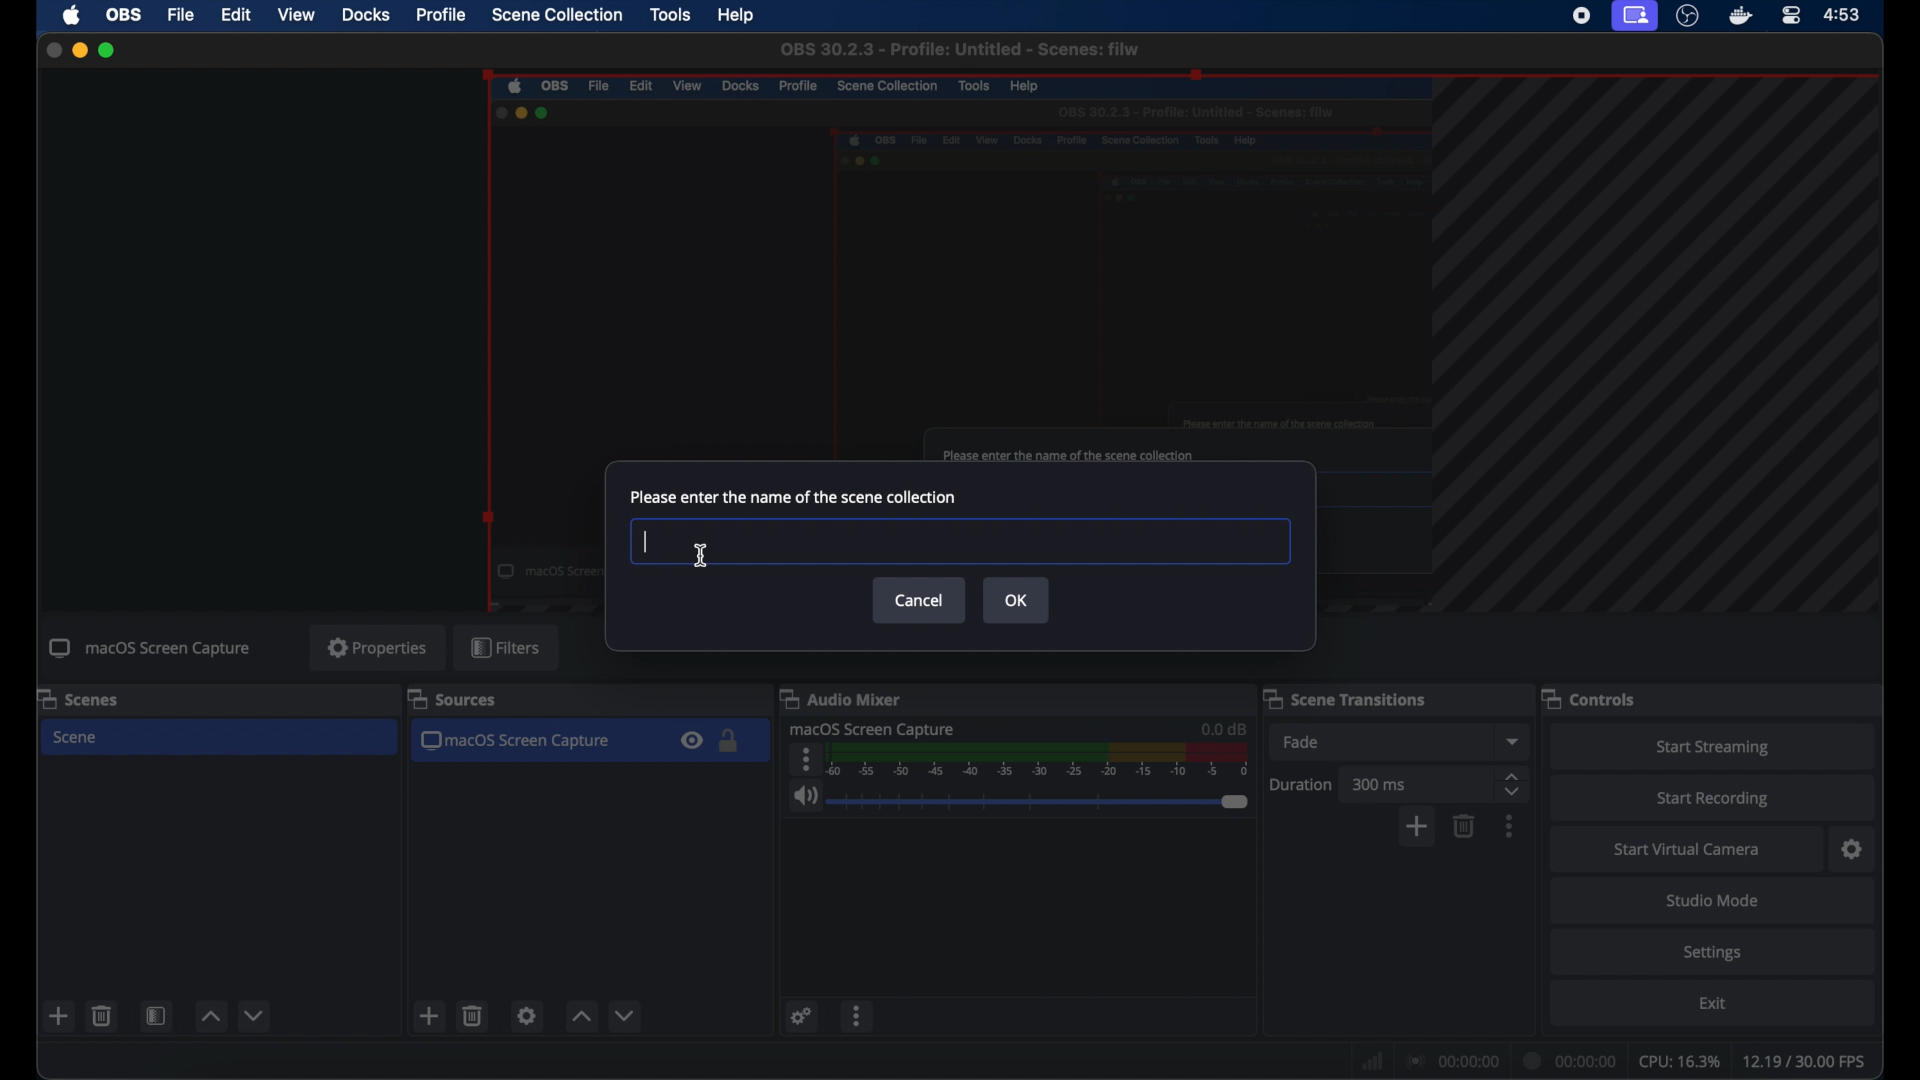  What do you see at coordinates (1710, 899) in the screenshot?
I see `studio  mode` at bounding box center [1710, 899].